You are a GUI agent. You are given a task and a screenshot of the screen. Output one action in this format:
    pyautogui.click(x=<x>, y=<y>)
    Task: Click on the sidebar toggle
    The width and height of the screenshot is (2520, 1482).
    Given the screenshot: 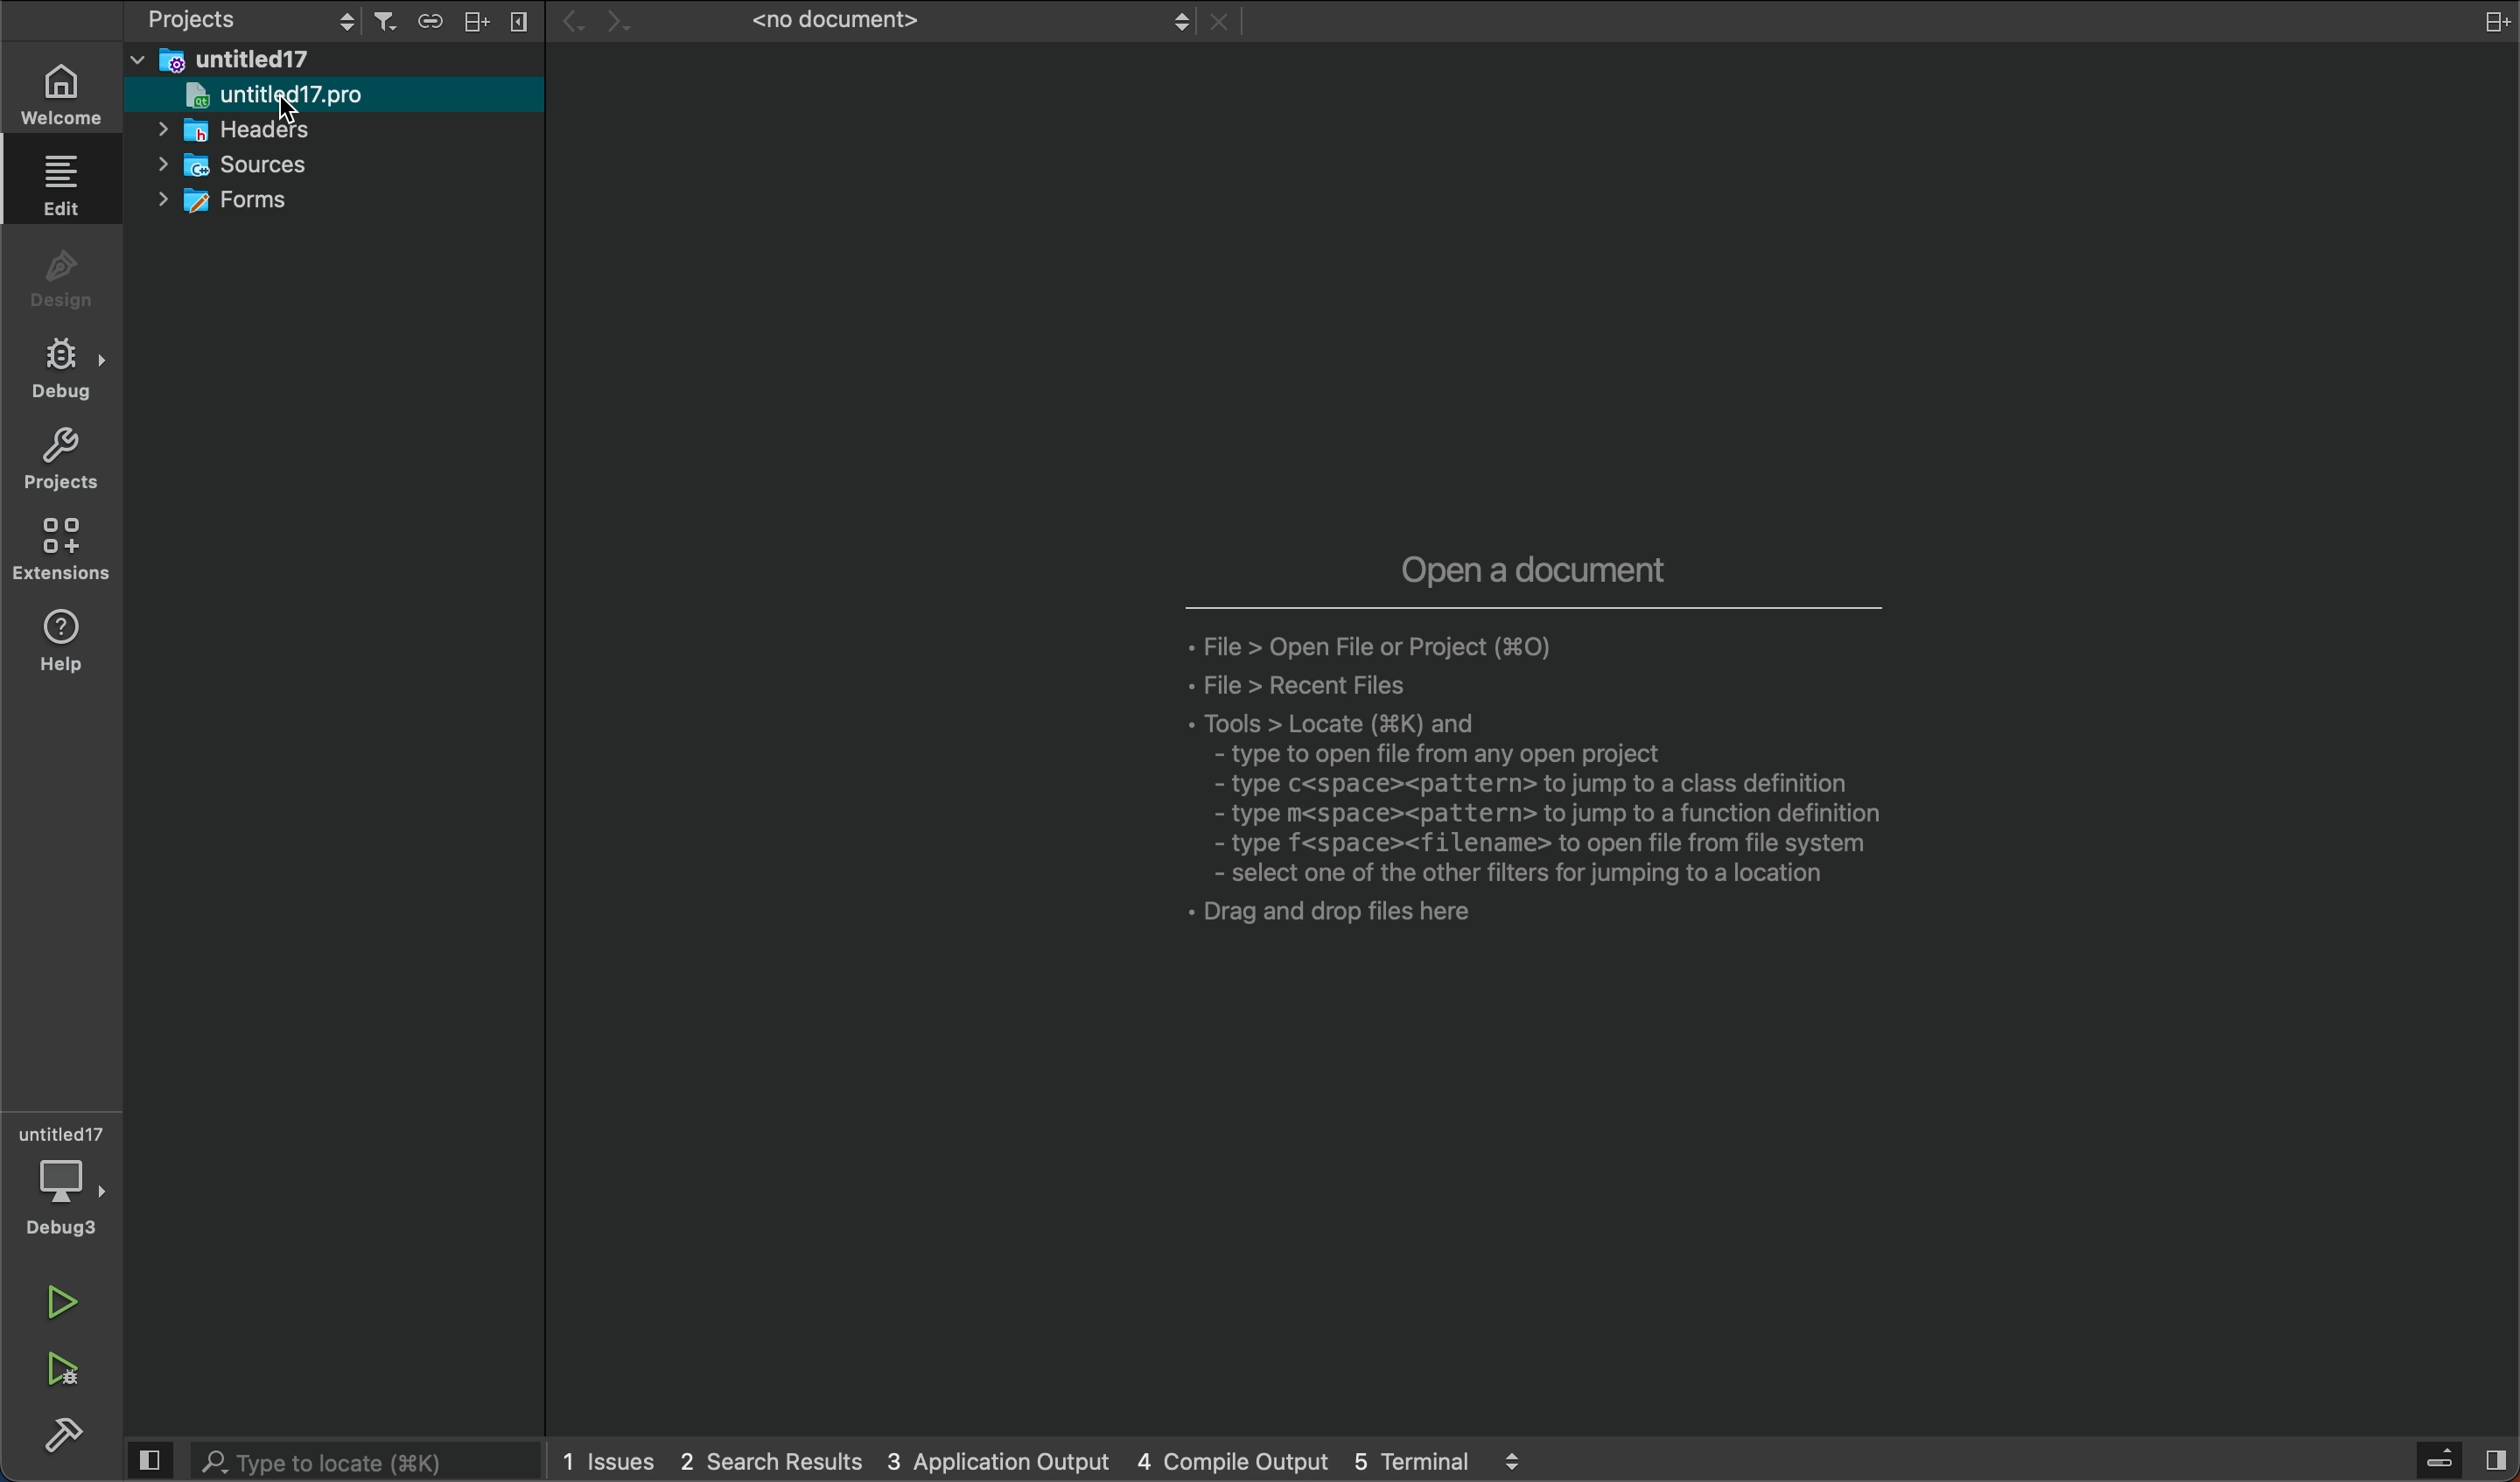 What is the action you would take?
    pyautogui.click(x=2460, y=1463)
    